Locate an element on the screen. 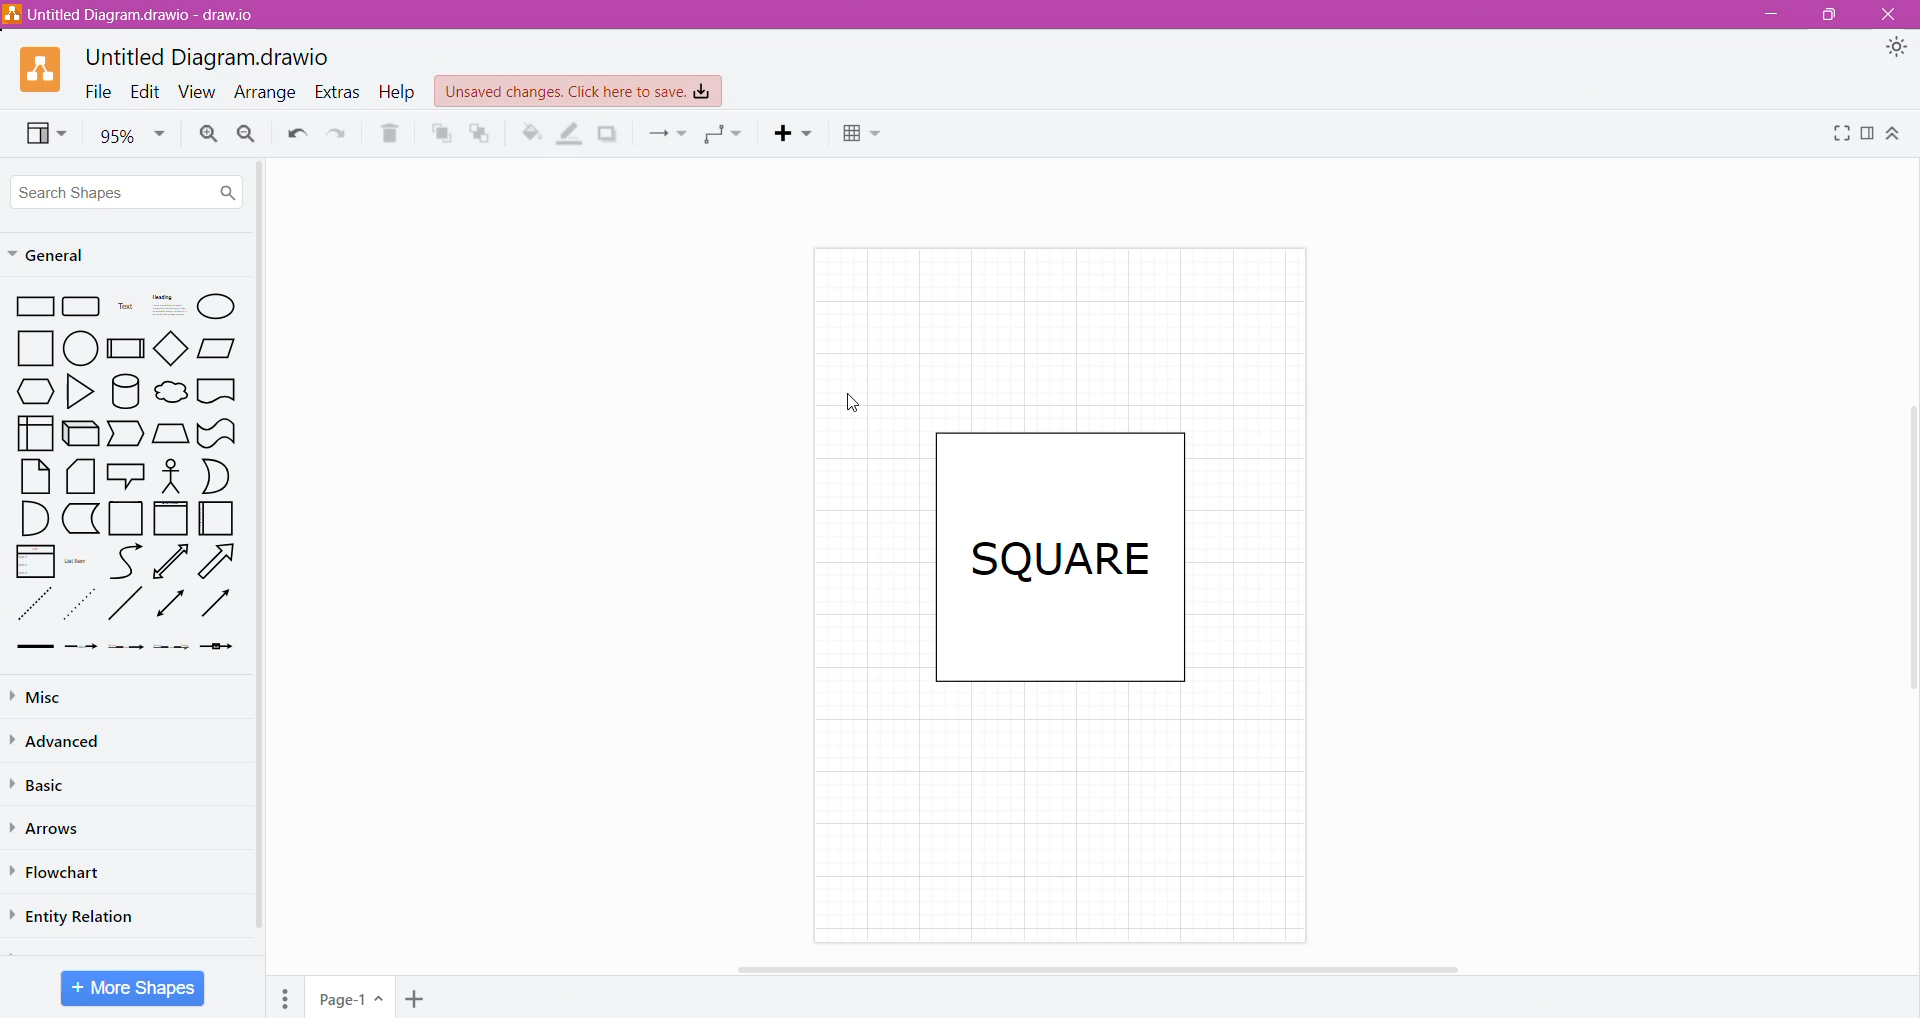  Dotted Arrow is located at coordinates (173, 651).